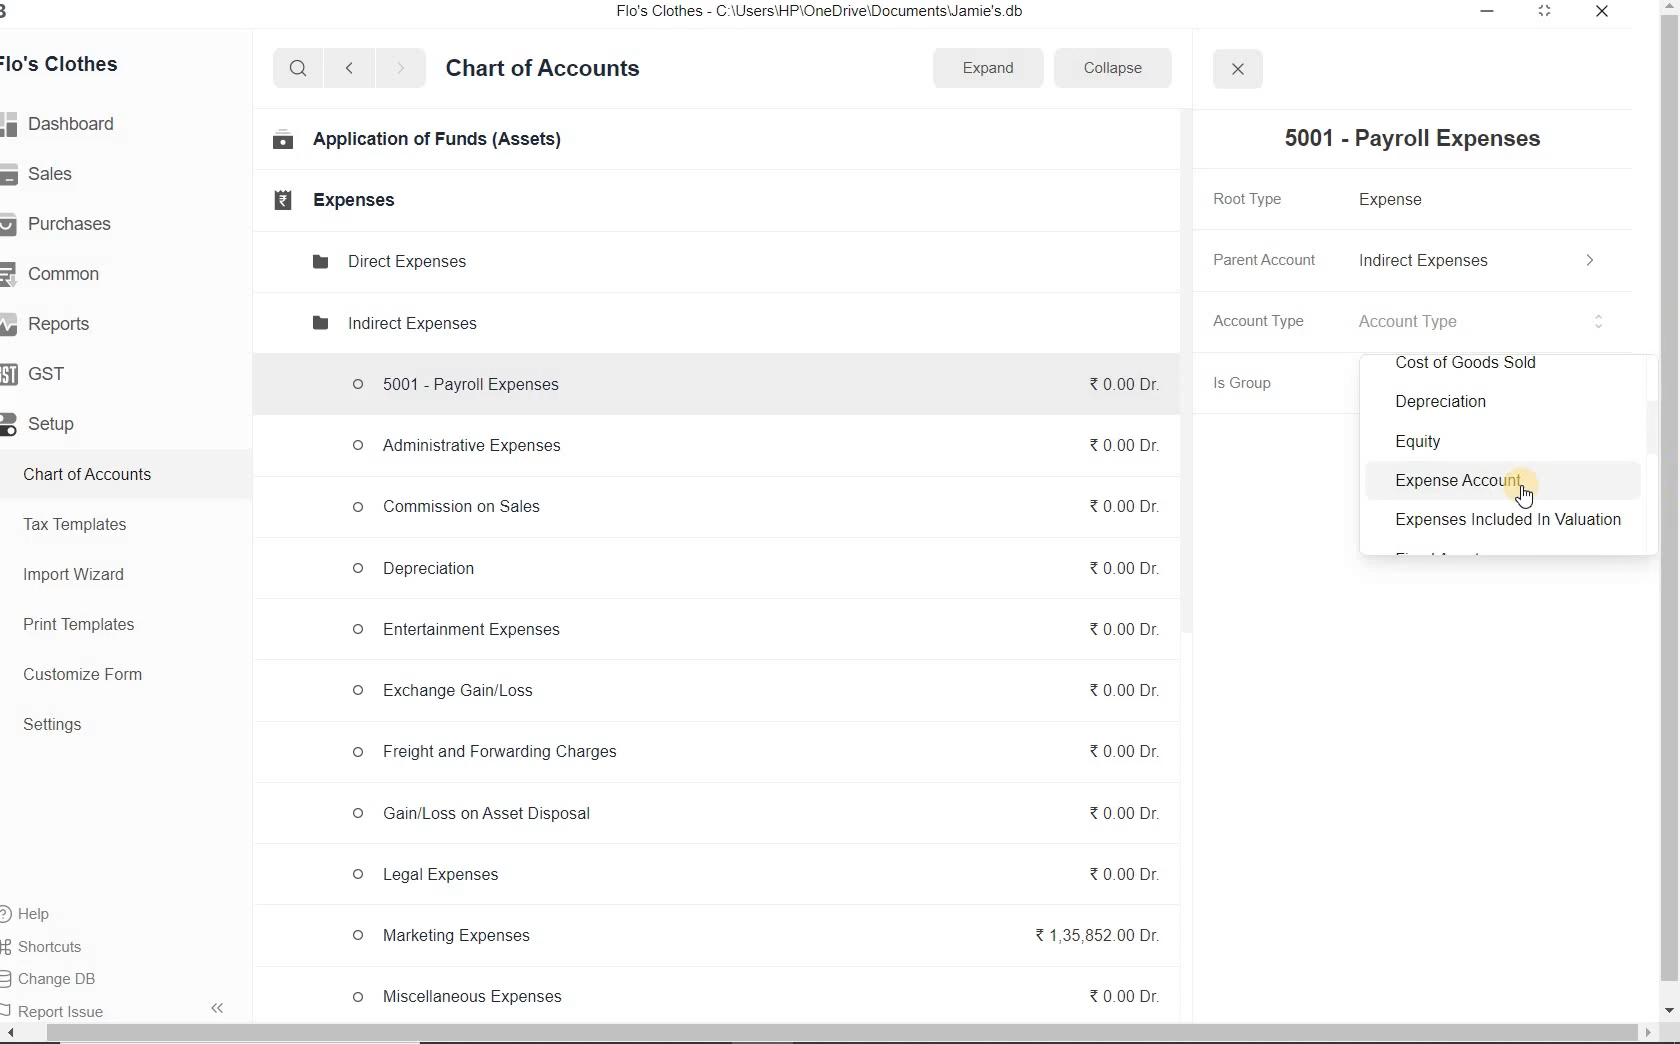  What do you see at coordinates (1458, 482) in the screenshot?
I see `Expense Account` at bounding box center [1458, 482].